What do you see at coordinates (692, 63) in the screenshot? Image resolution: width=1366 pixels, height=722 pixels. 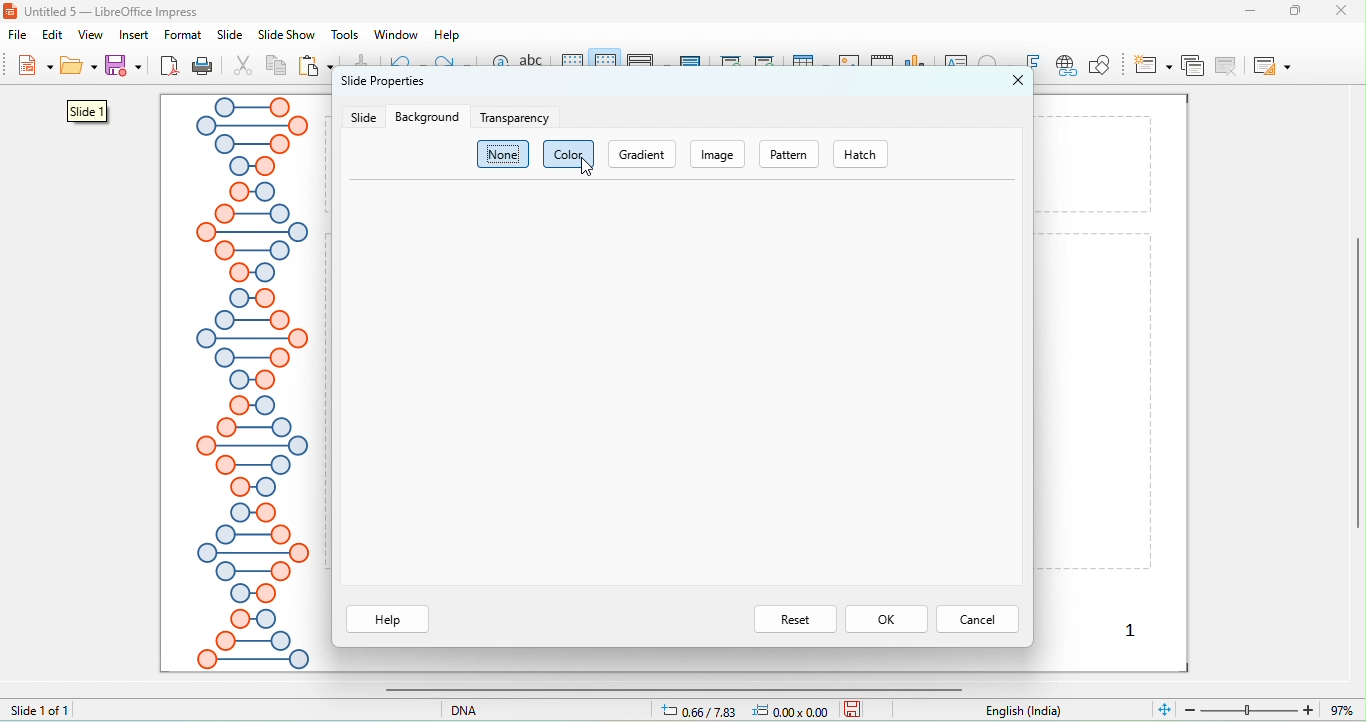 I see `master slide` at bounding box center [692, 63].